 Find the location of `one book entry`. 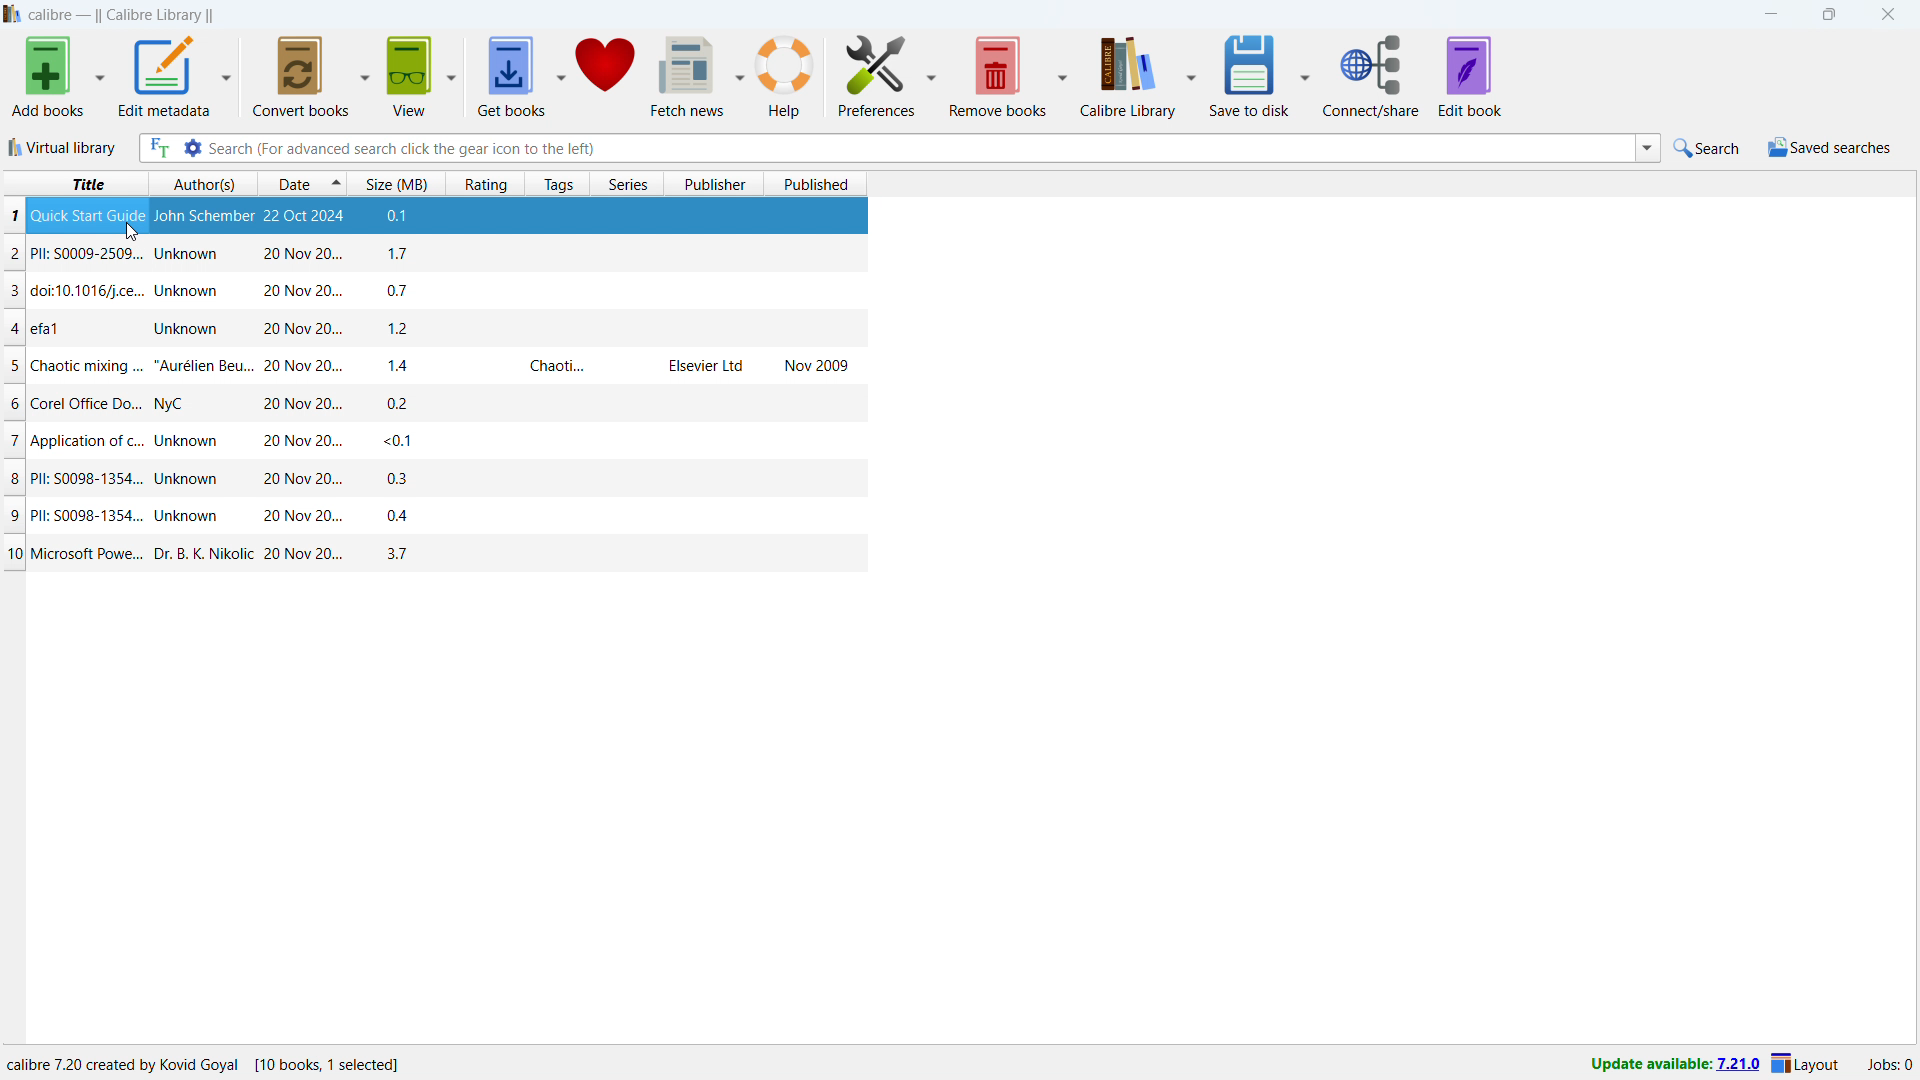

one book entry is located at coordinates (435, 328).